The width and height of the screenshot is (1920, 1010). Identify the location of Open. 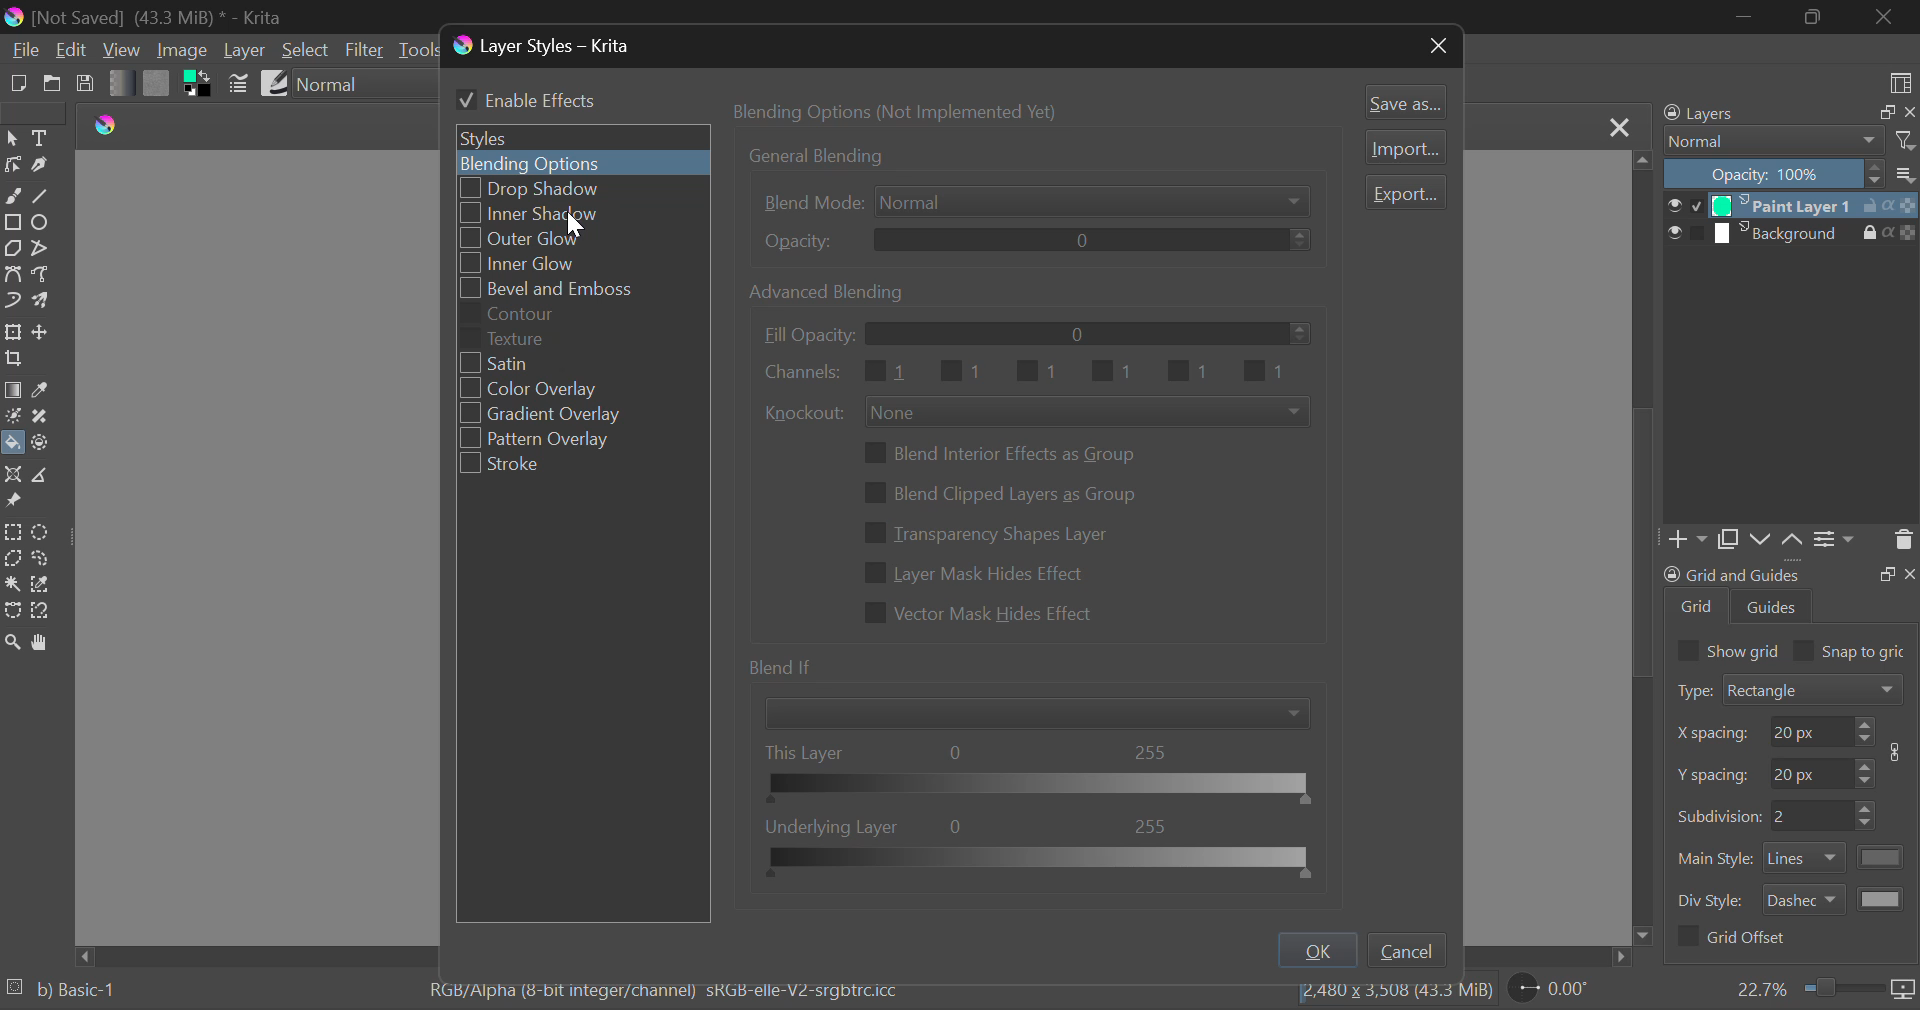
(54, 82).